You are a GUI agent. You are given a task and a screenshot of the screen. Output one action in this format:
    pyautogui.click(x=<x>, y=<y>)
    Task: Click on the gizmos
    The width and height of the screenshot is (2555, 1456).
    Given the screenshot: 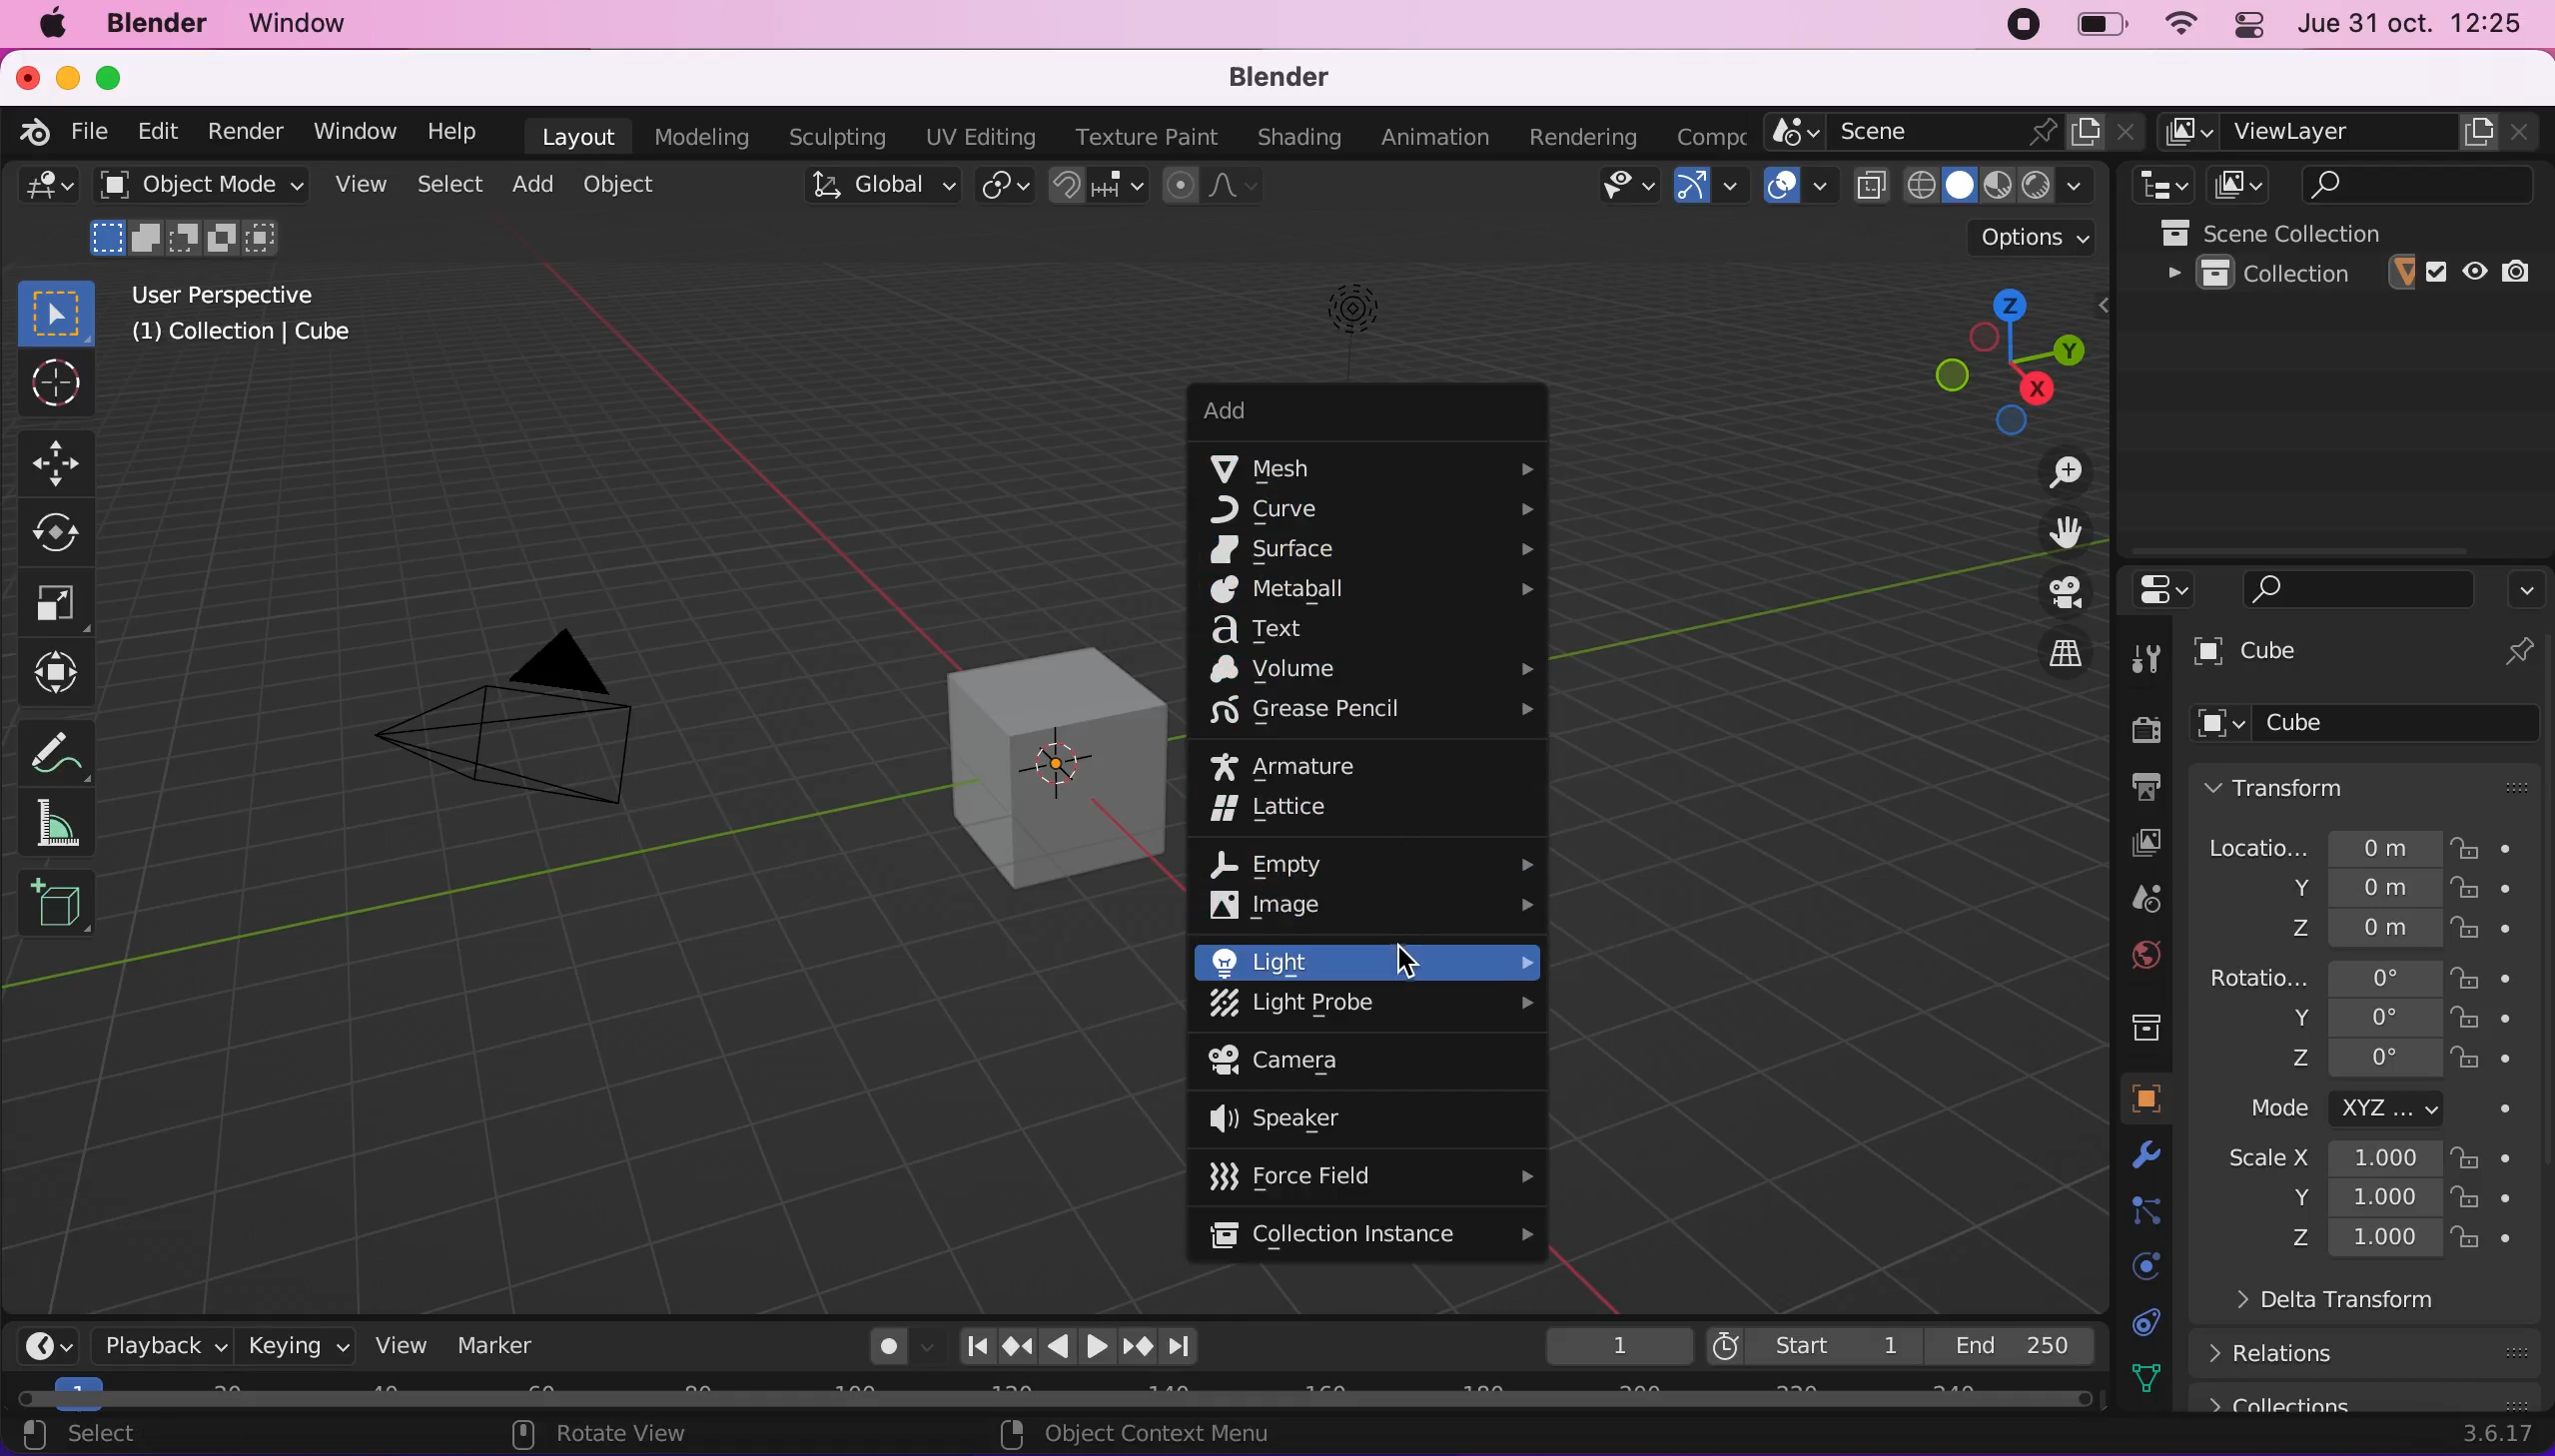 What is the action you would take?
    pyautogui.click(x=1710, y=186)
    